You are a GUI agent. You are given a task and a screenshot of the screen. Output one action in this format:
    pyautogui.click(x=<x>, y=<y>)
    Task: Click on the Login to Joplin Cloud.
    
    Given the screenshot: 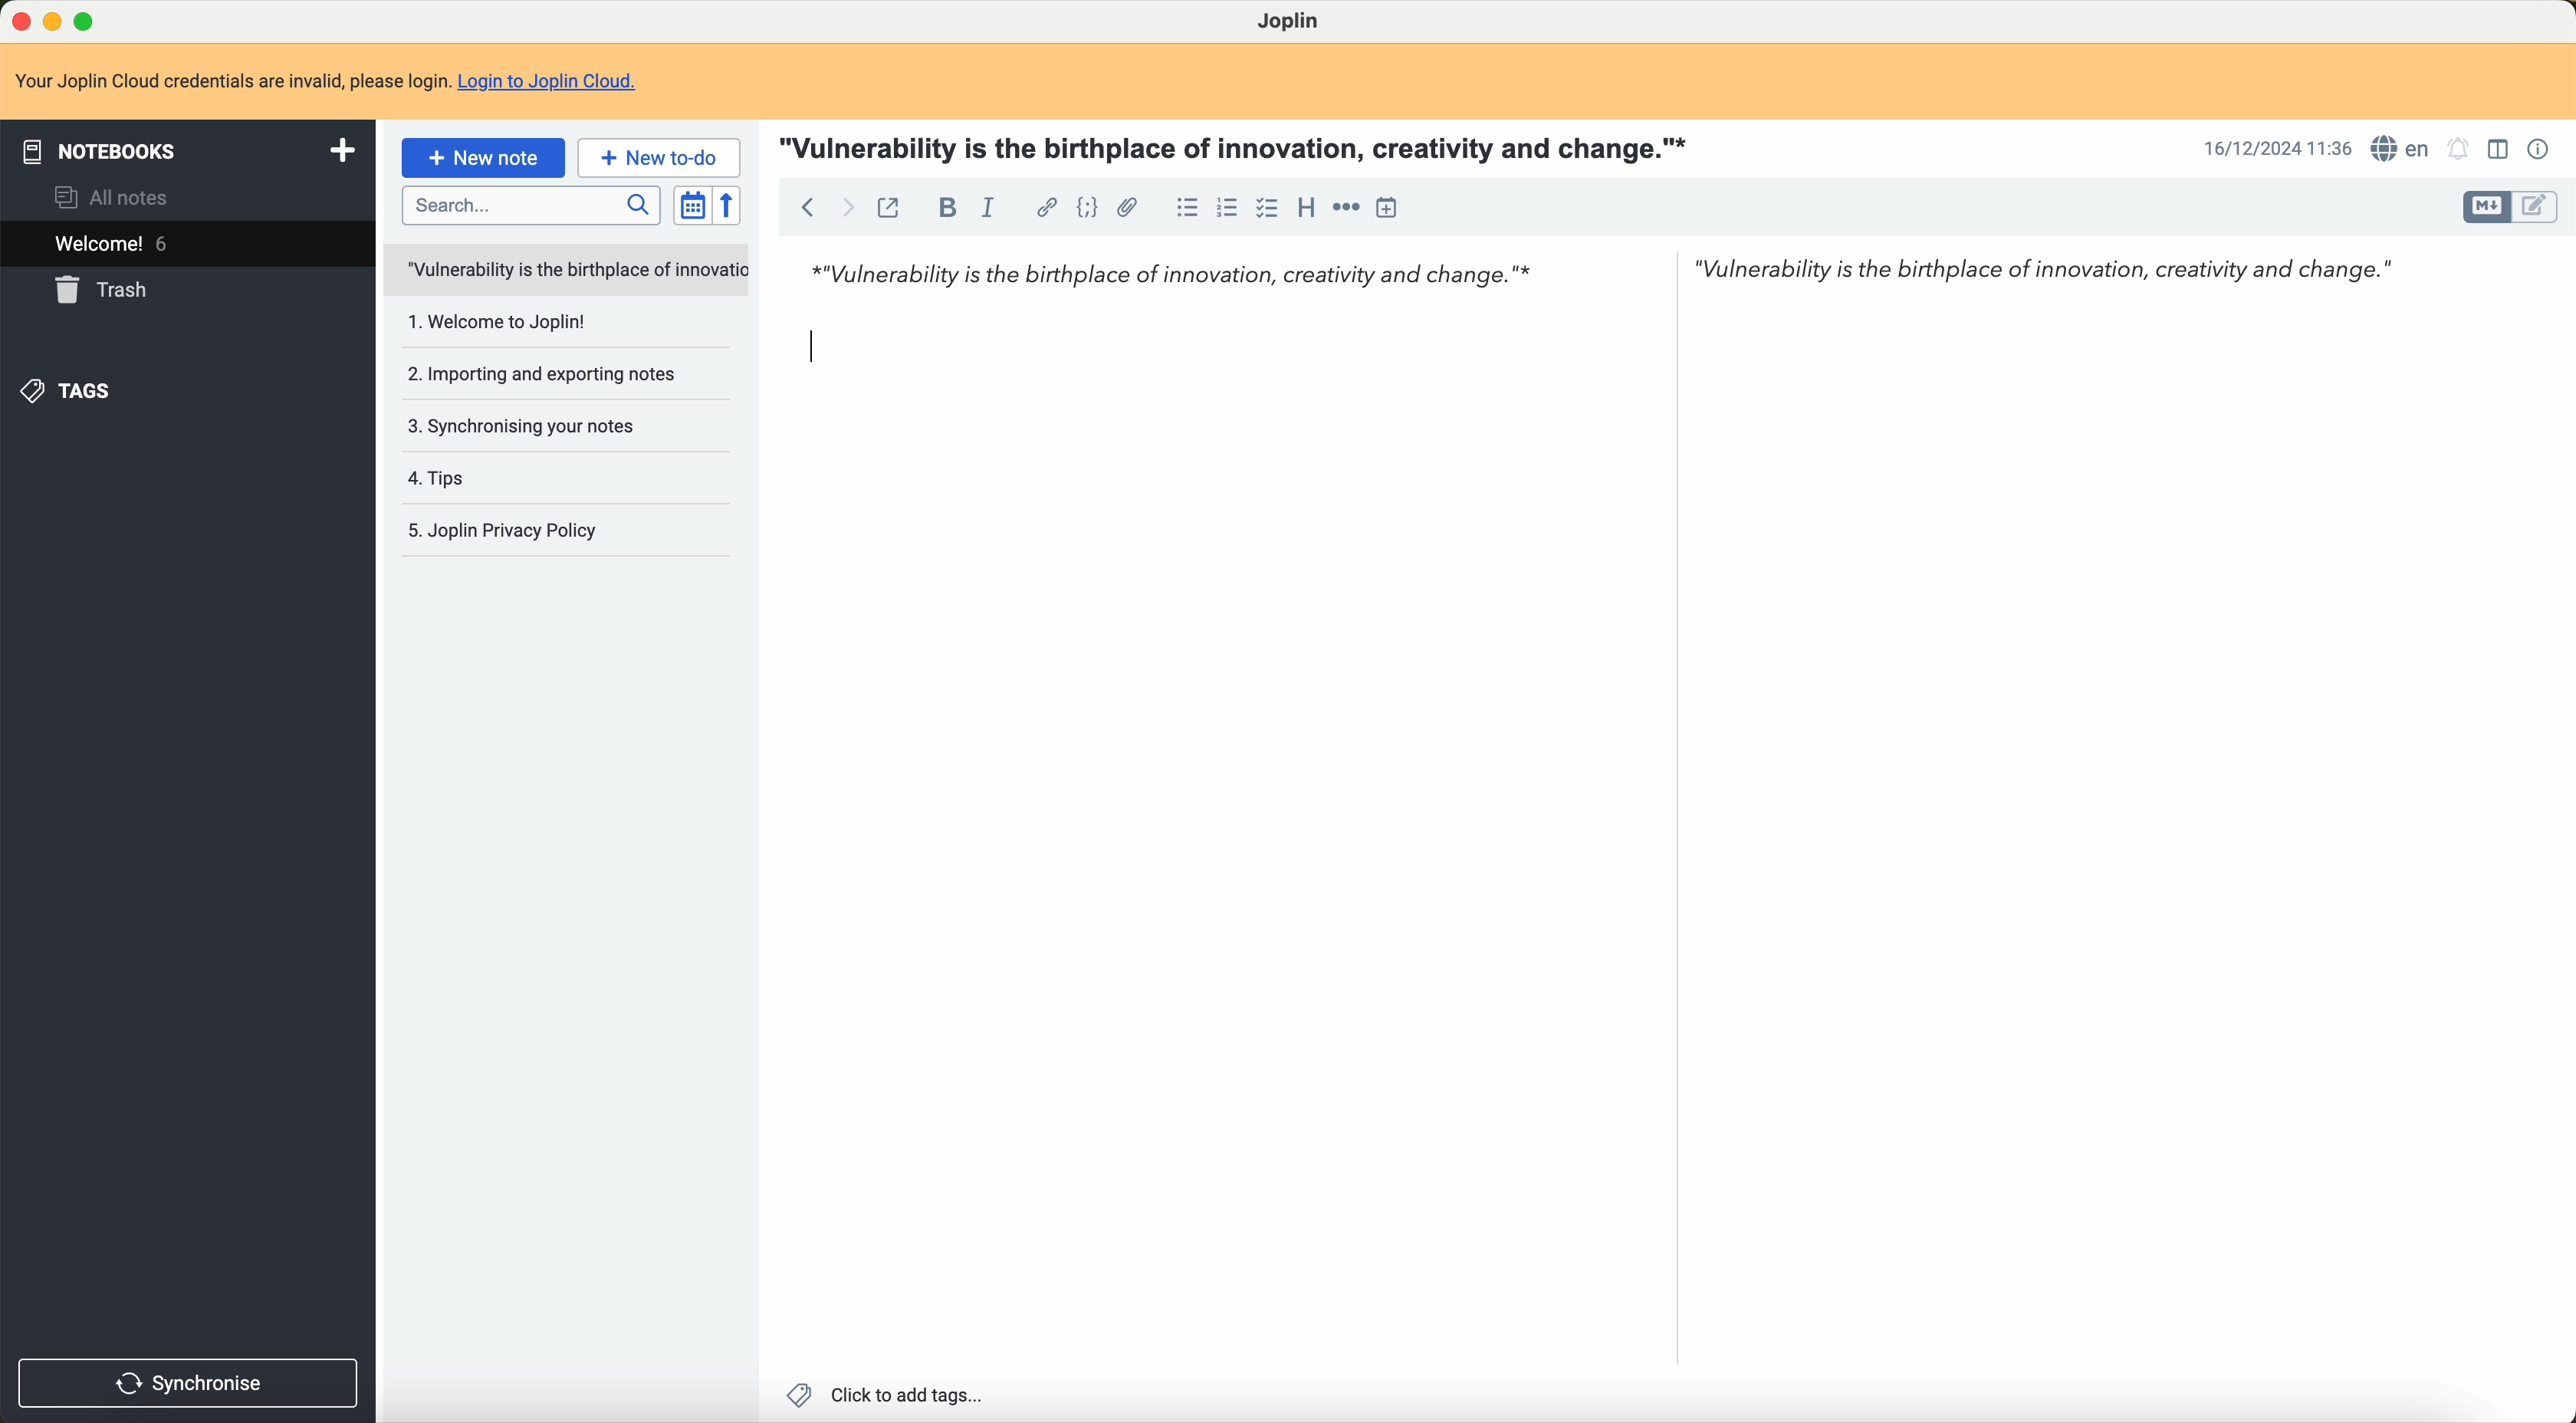 What is the action you would take?
    pyautogui.click(x=559, y=82)
    